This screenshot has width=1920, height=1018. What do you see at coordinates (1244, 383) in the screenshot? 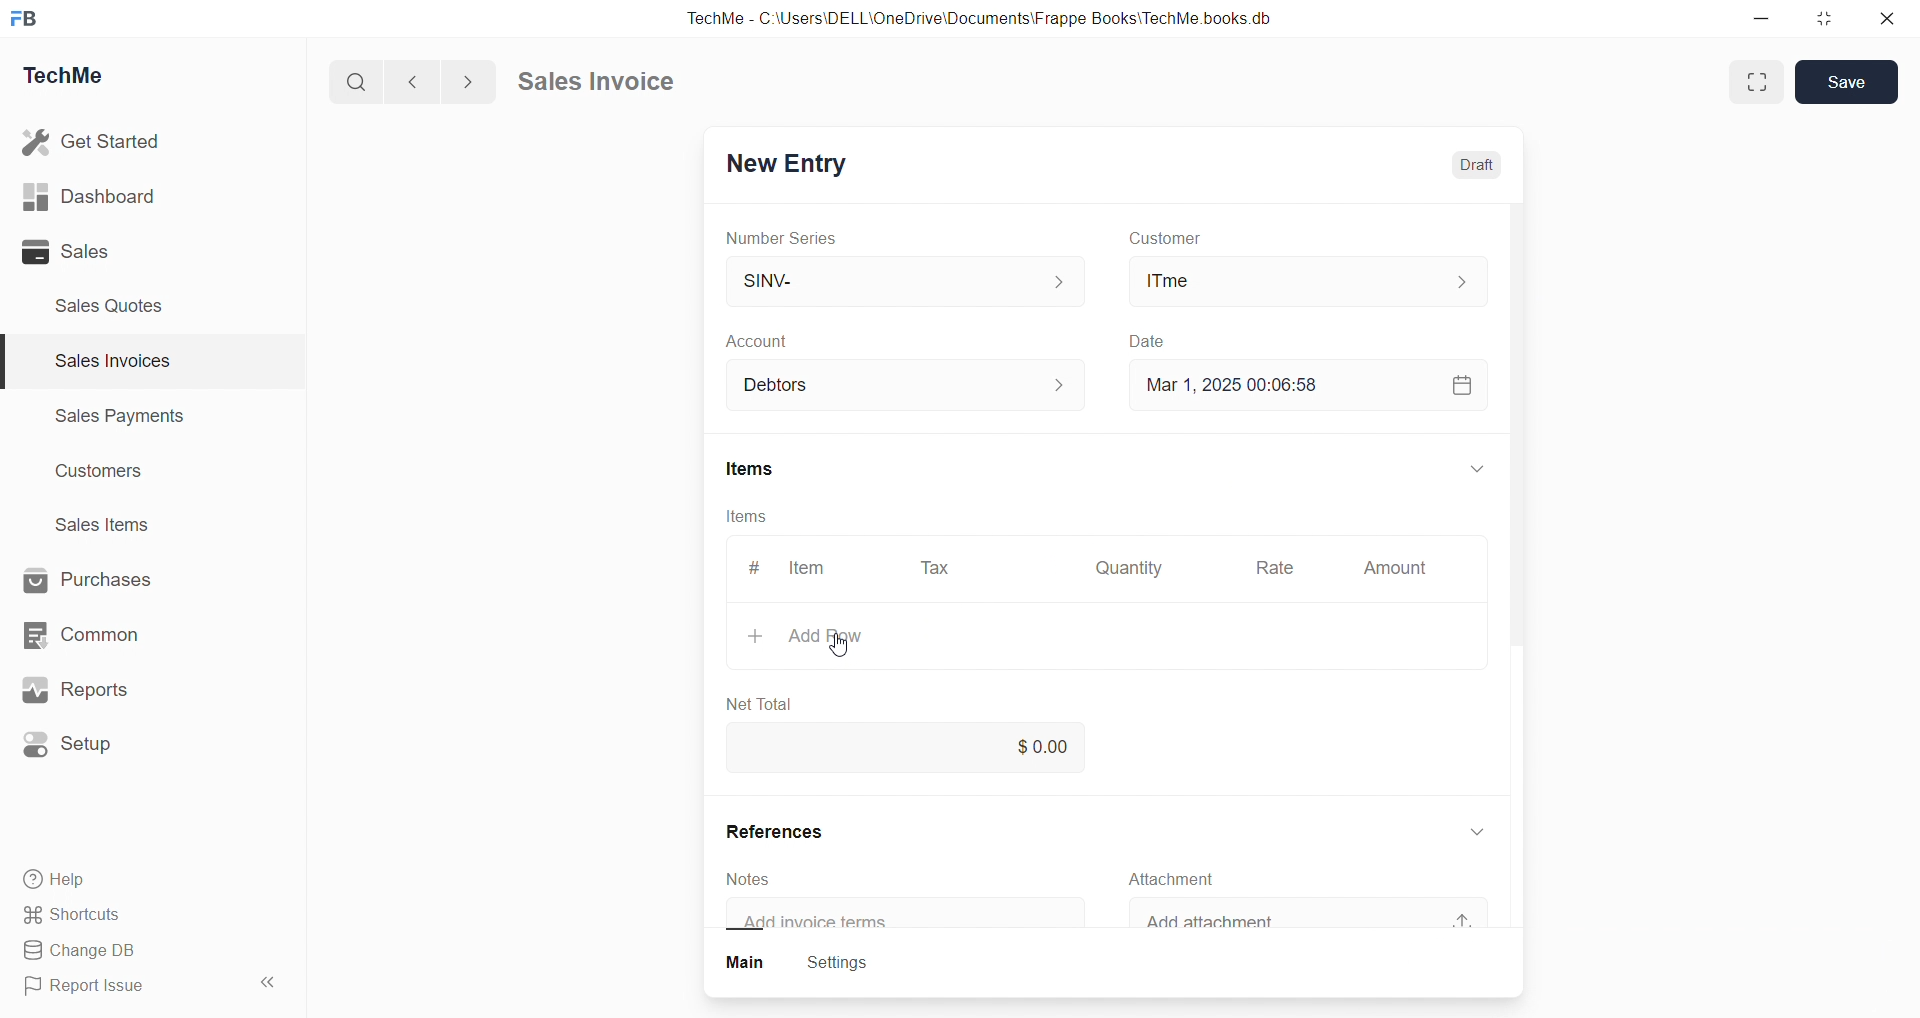
I see `Mar 1, 2025 00:06:58` at bounding box center [1244, 383].